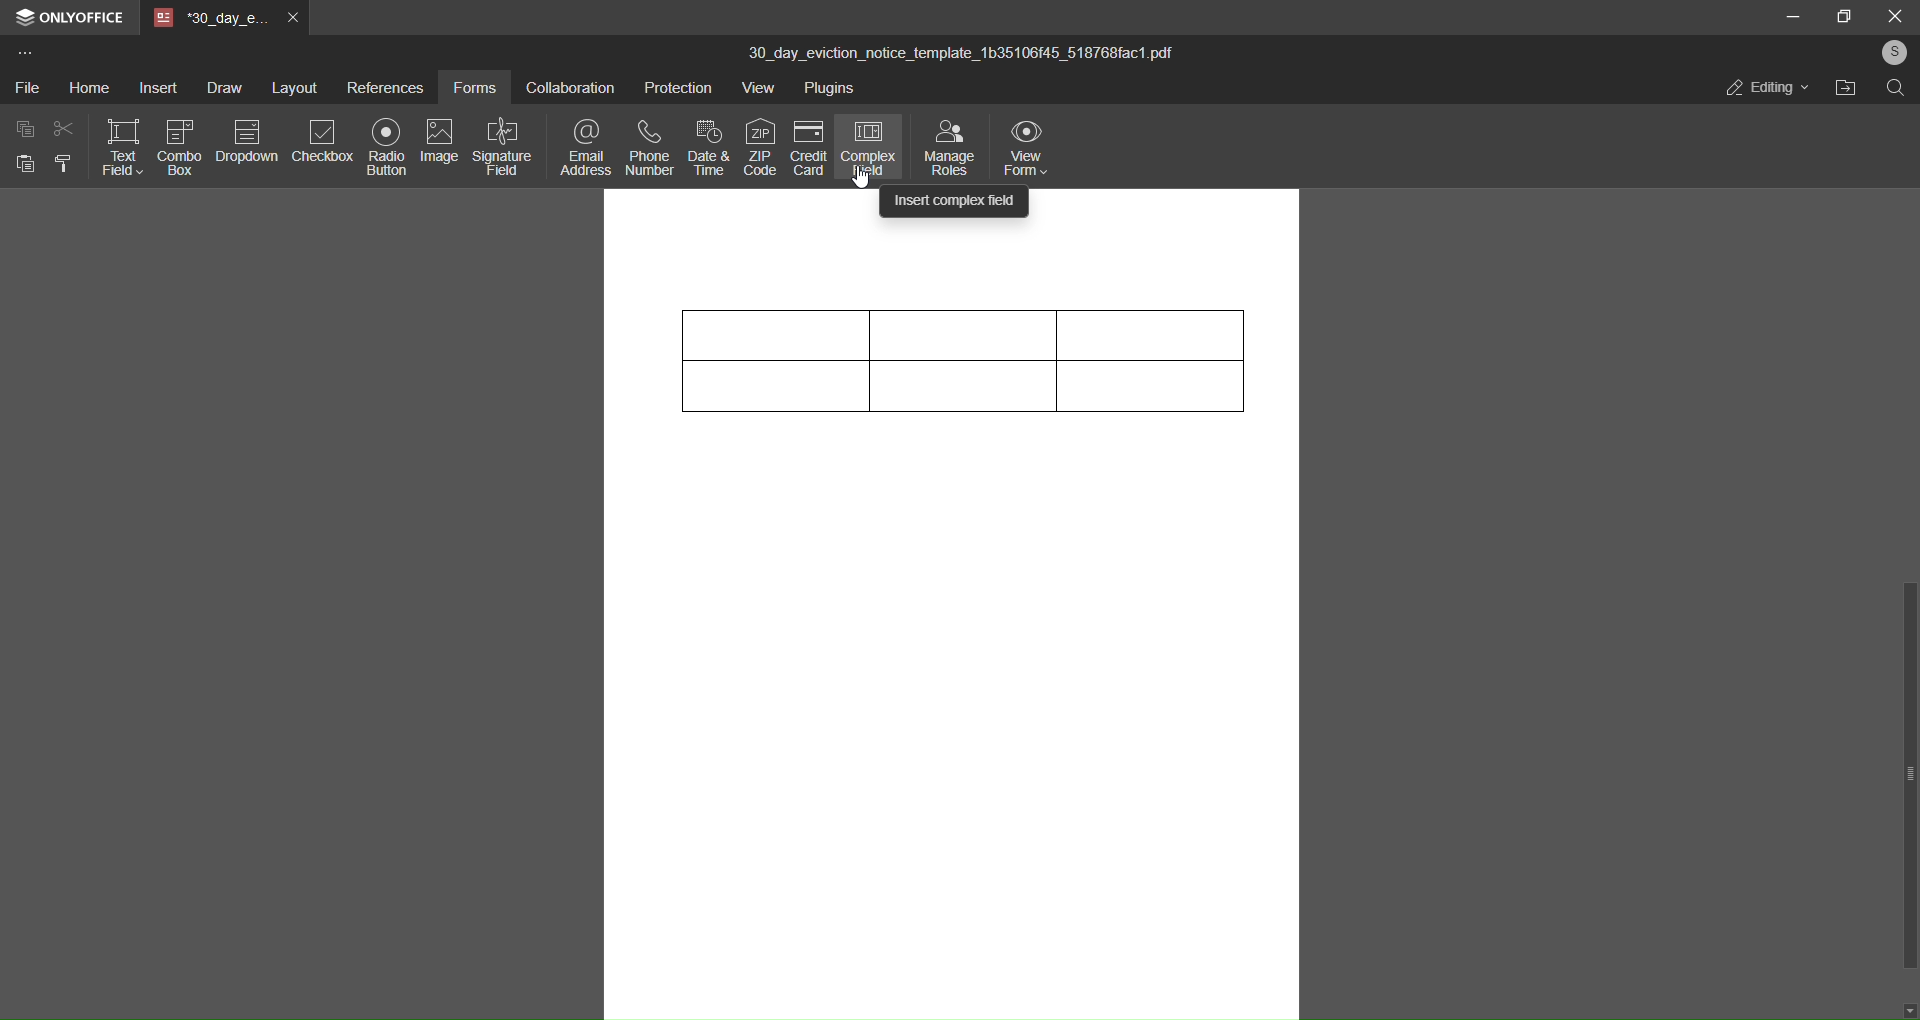  What do you see at coordinates (1839, 17) in the screenshot?
I see `maximize` at bounding box center [1839, 17].